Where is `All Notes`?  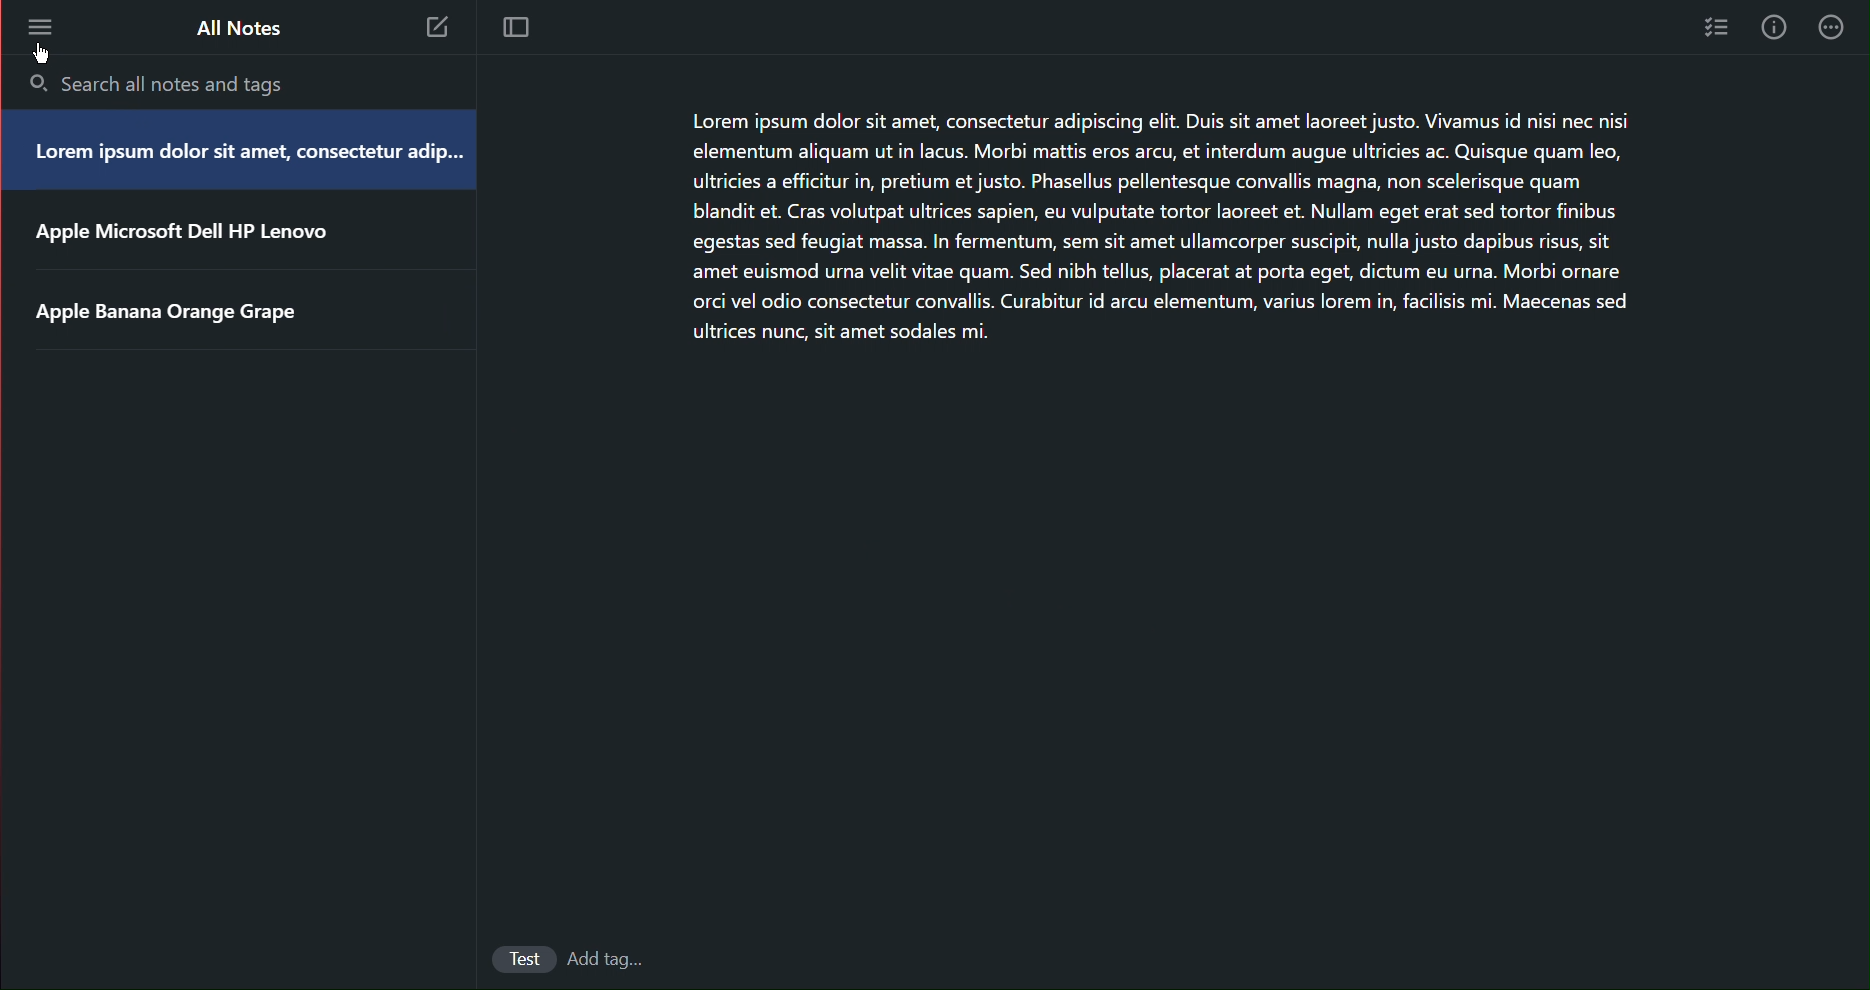 All Notes is located at coordinates (235, 30).